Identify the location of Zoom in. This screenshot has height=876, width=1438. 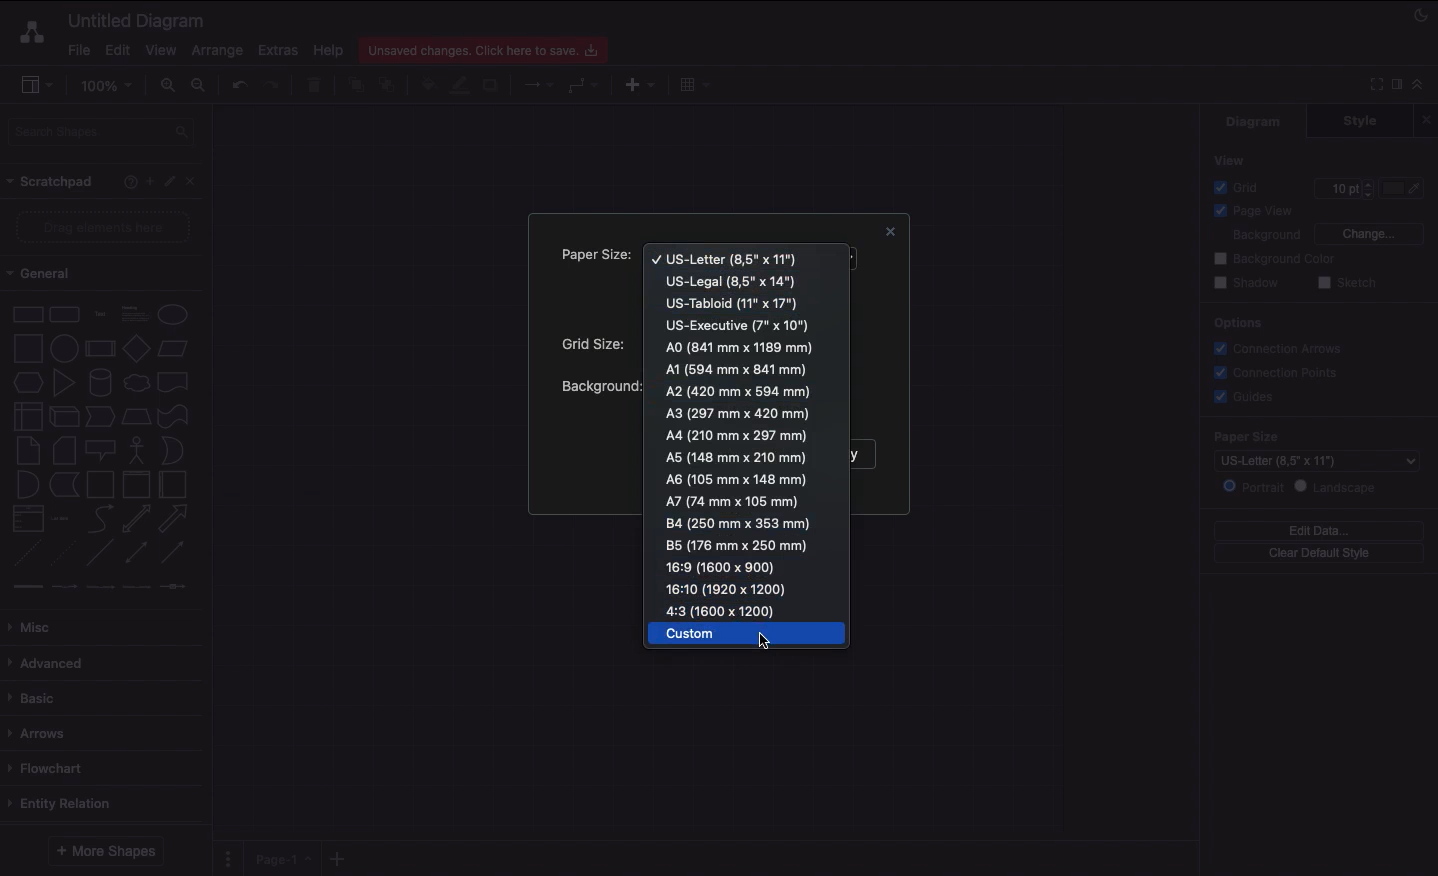
(167, 86).